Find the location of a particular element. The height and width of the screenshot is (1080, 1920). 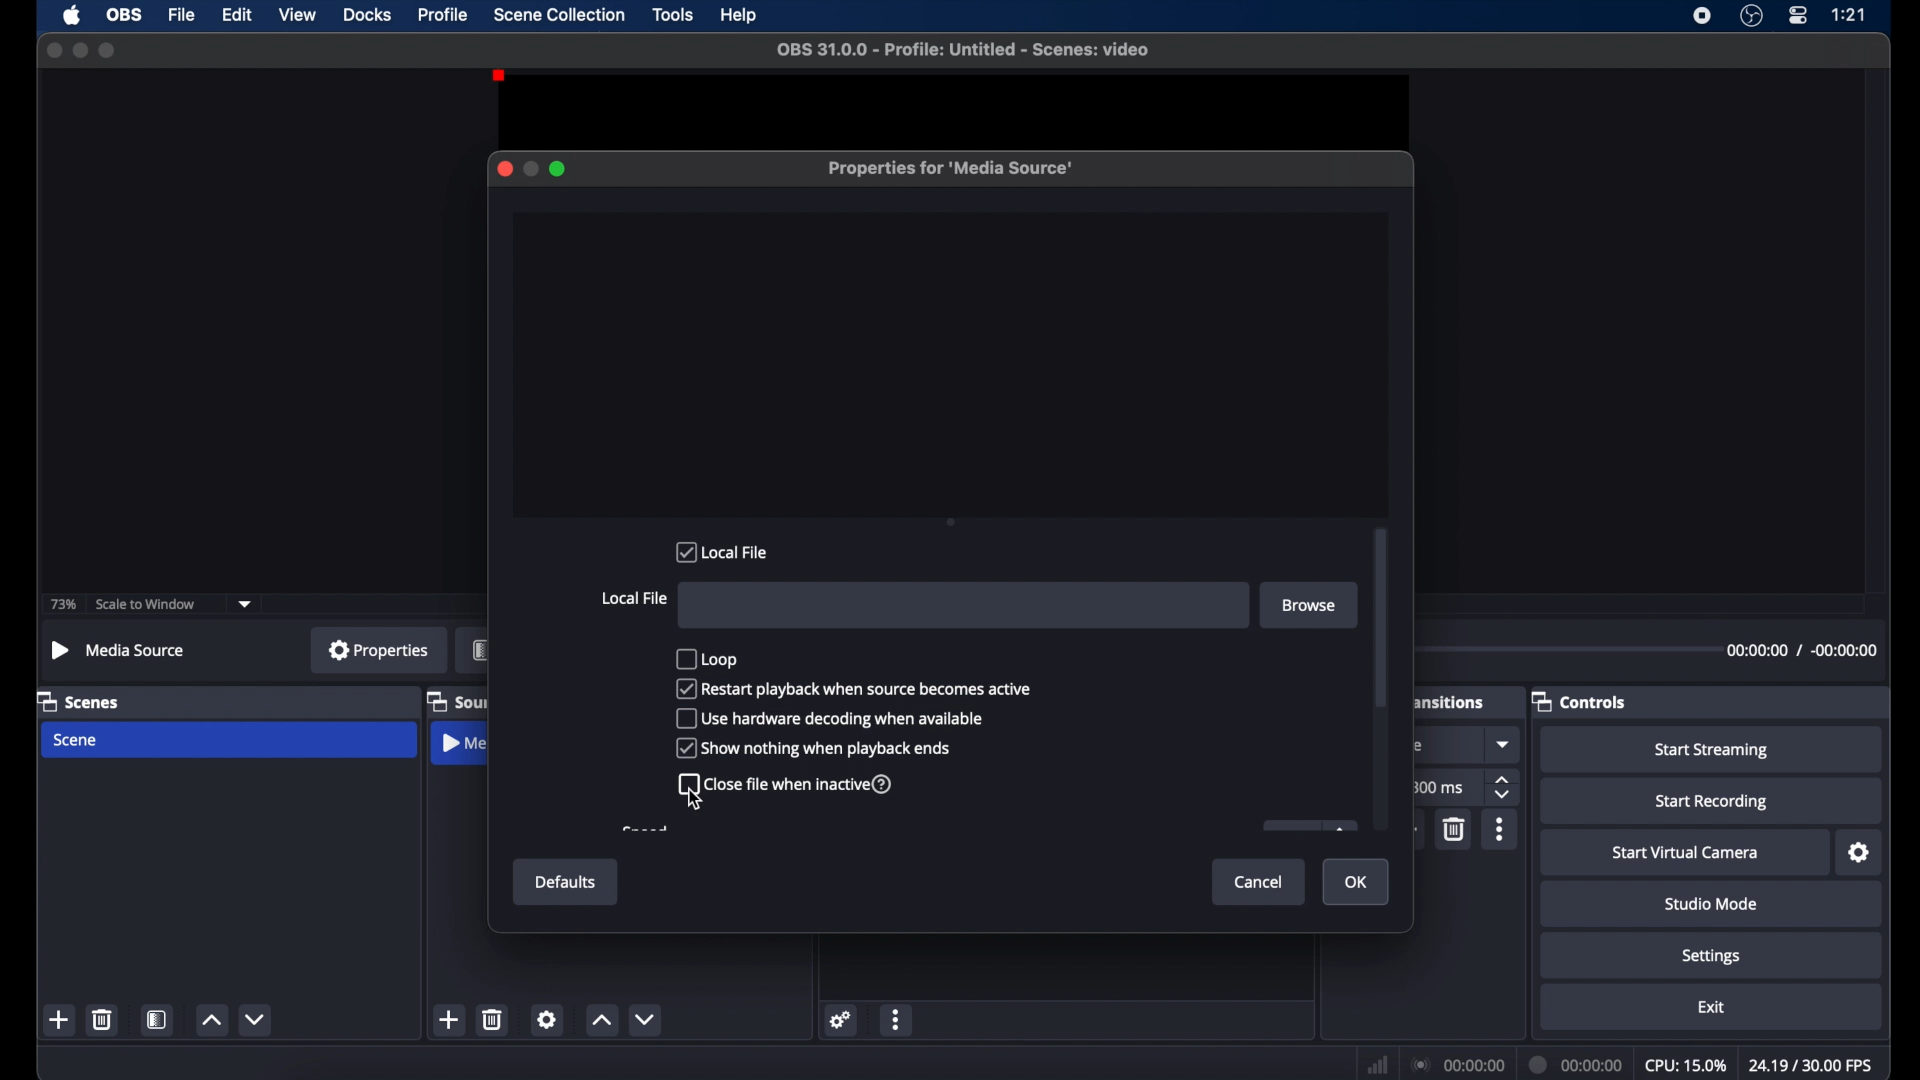

network is located at coordinates (1376, 1065).